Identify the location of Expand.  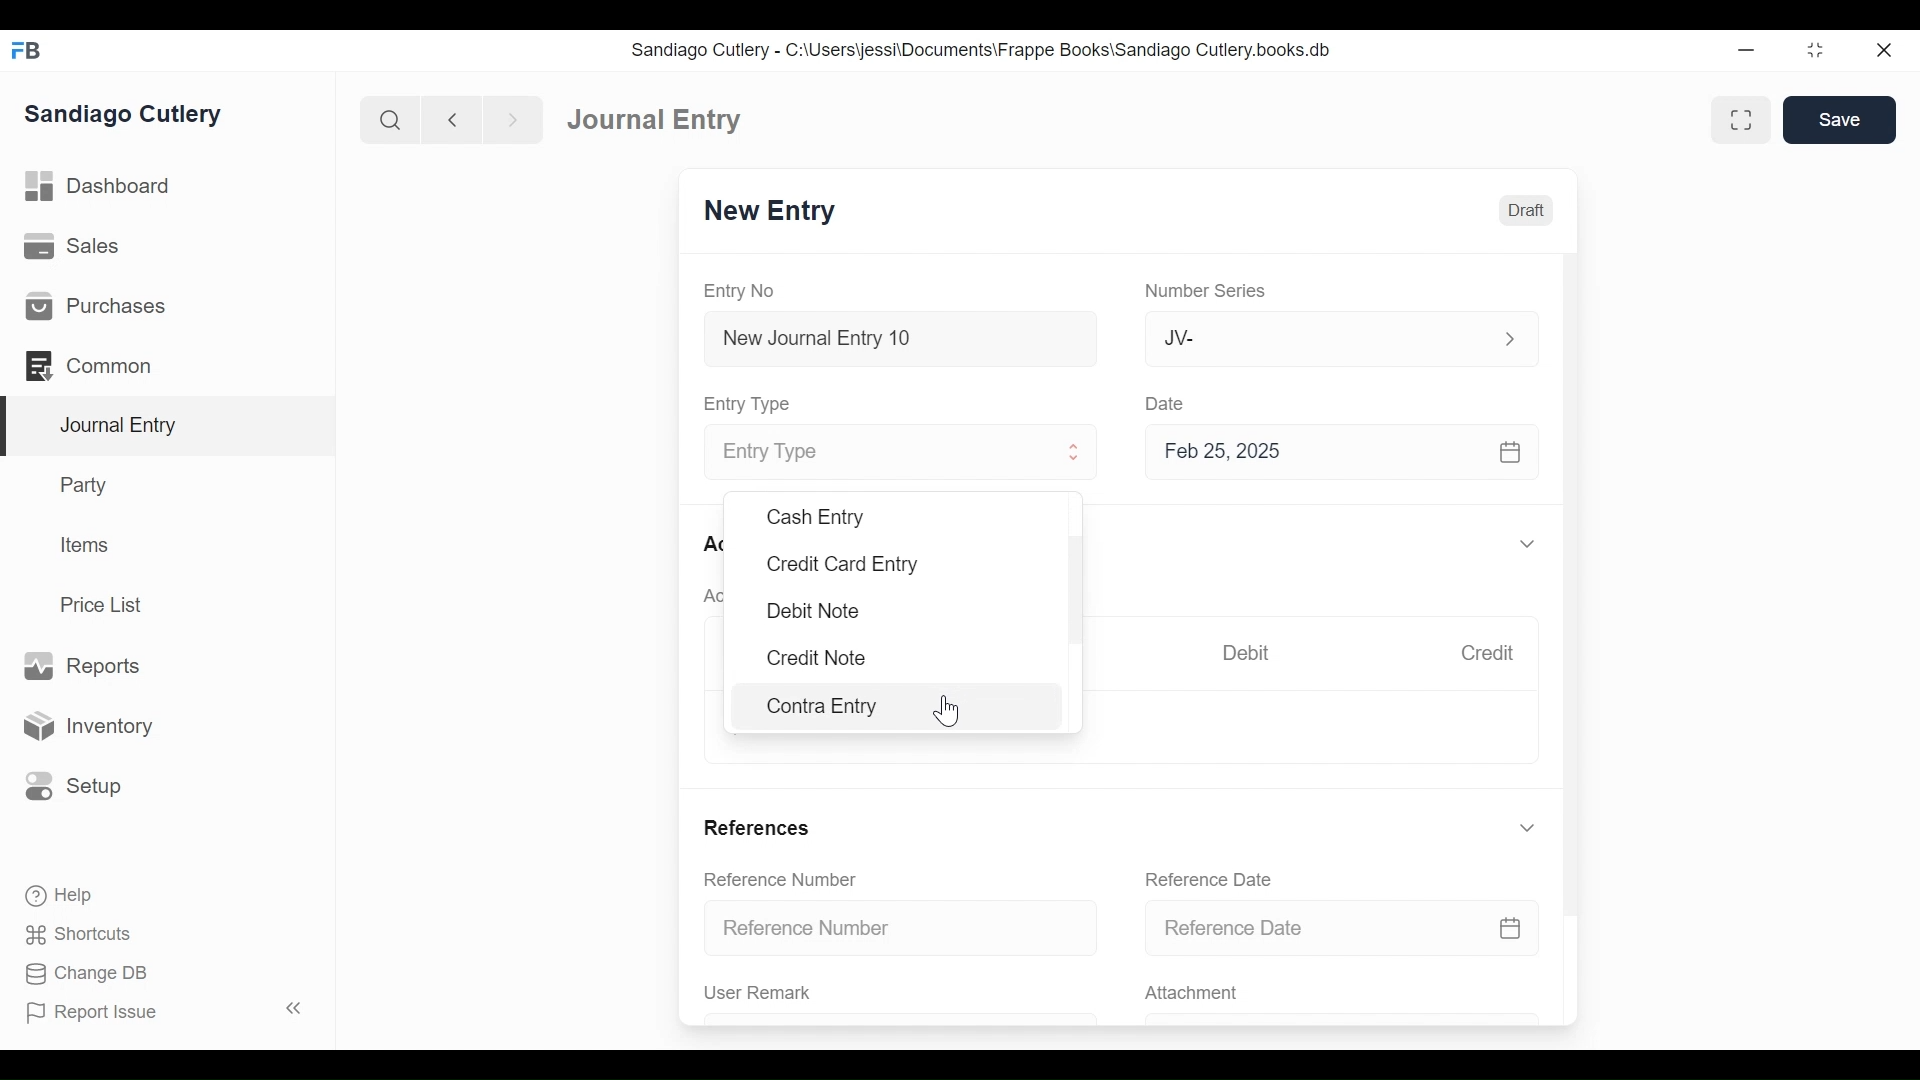
(1527, 545).